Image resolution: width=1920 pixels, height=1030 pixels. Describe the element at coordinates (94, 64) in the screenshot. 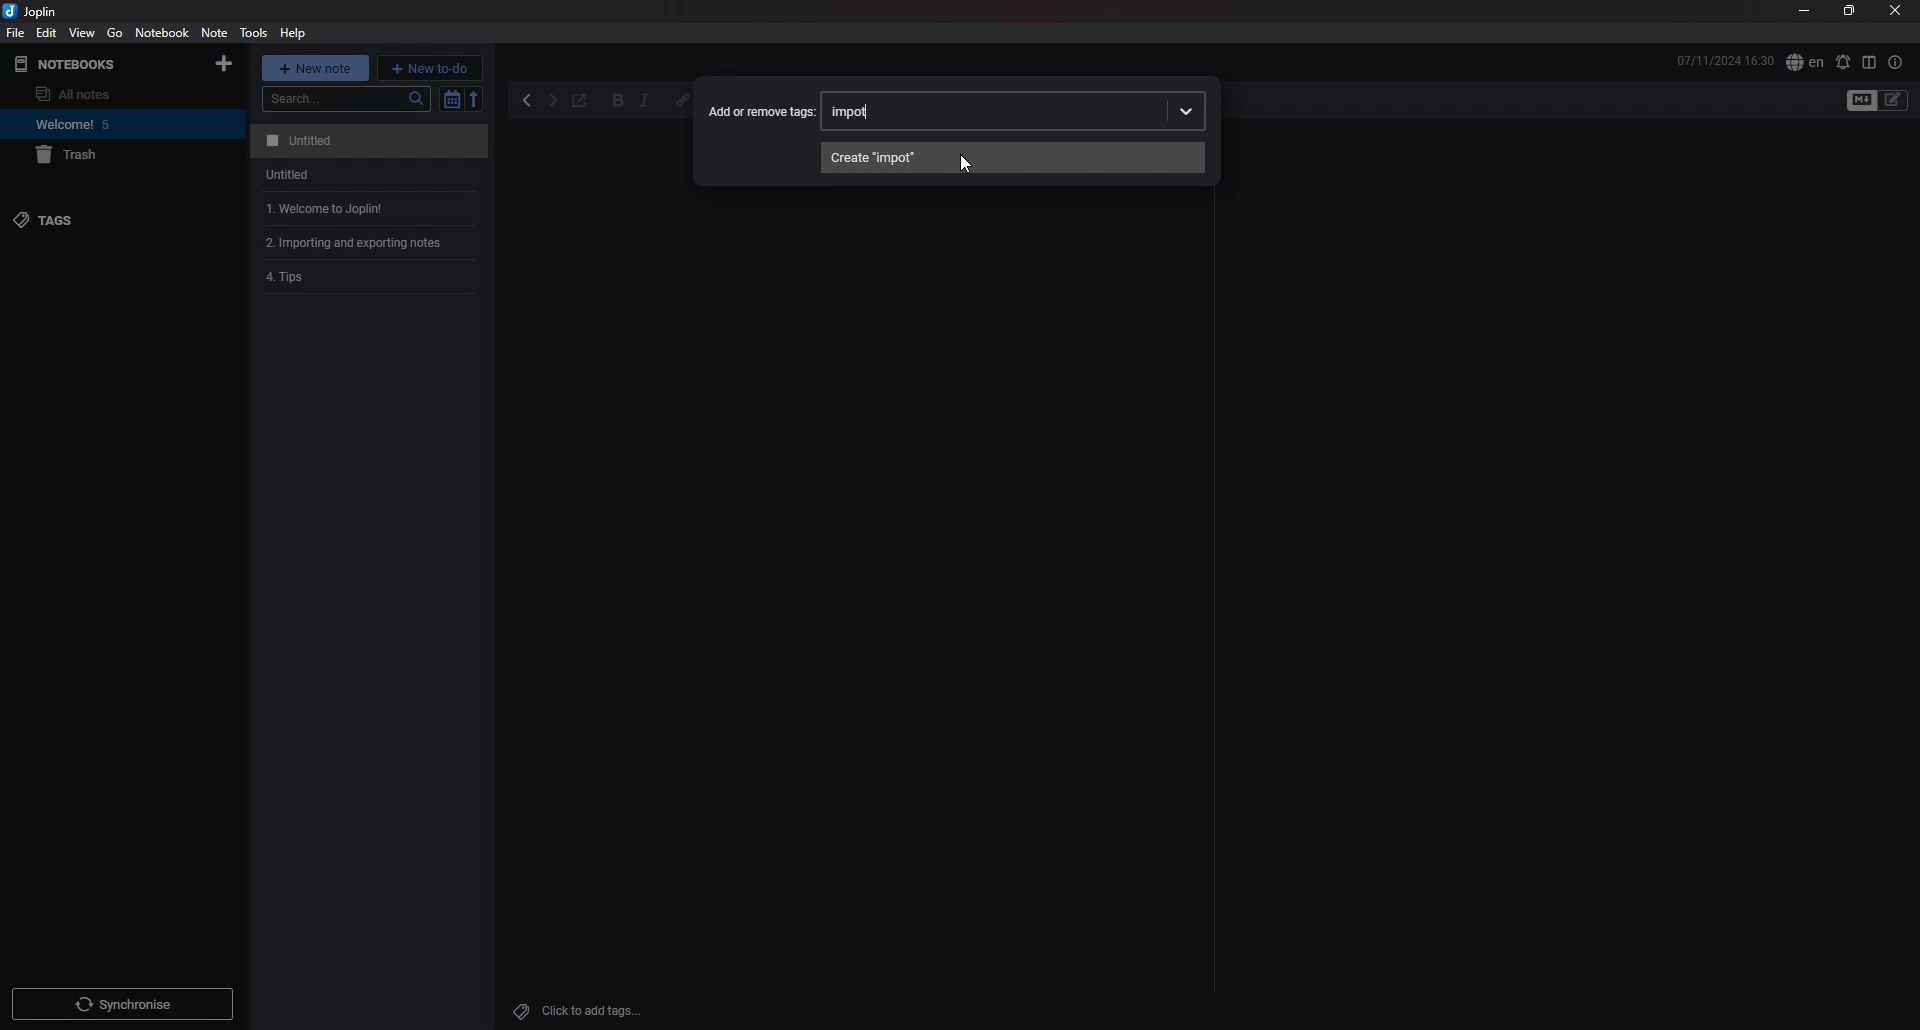

I see `notebooks` at that location.